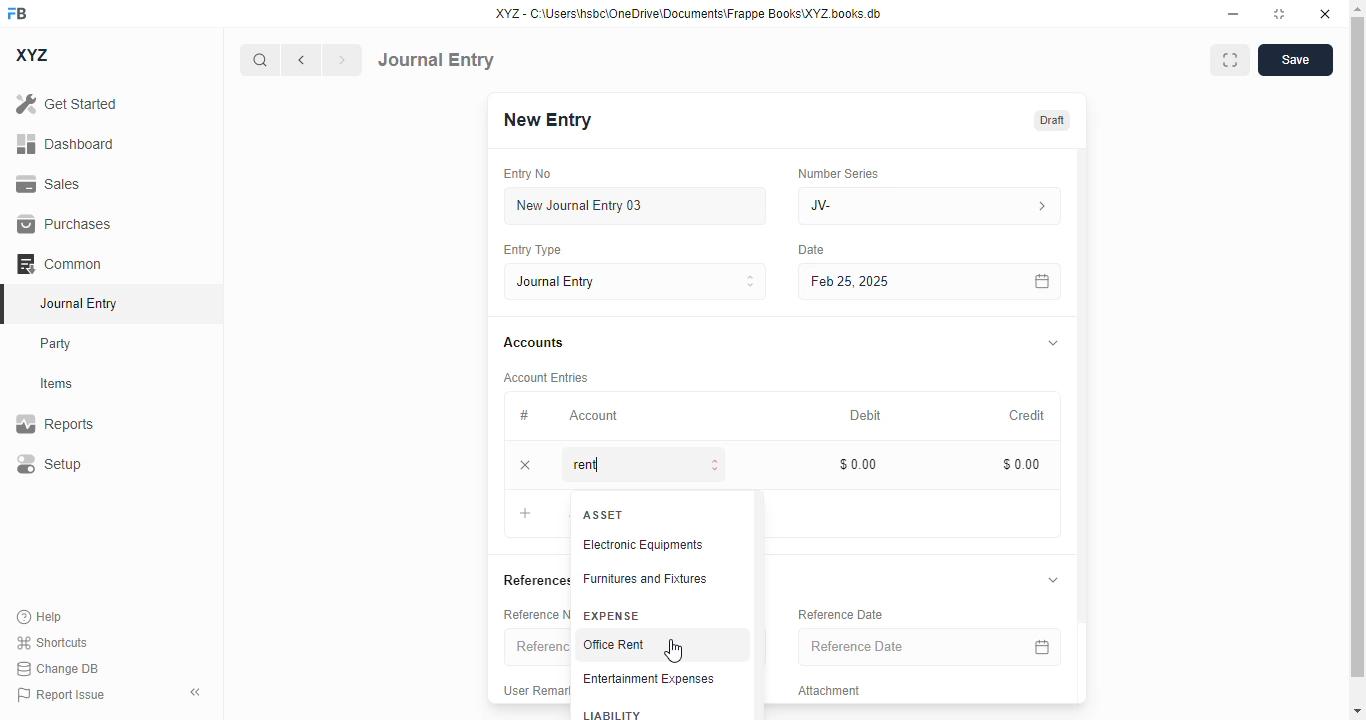 This screenshot has width=1366, height=720. Describe the element at coordinates (524, 416) in the screenshot. I see `#` at that location.